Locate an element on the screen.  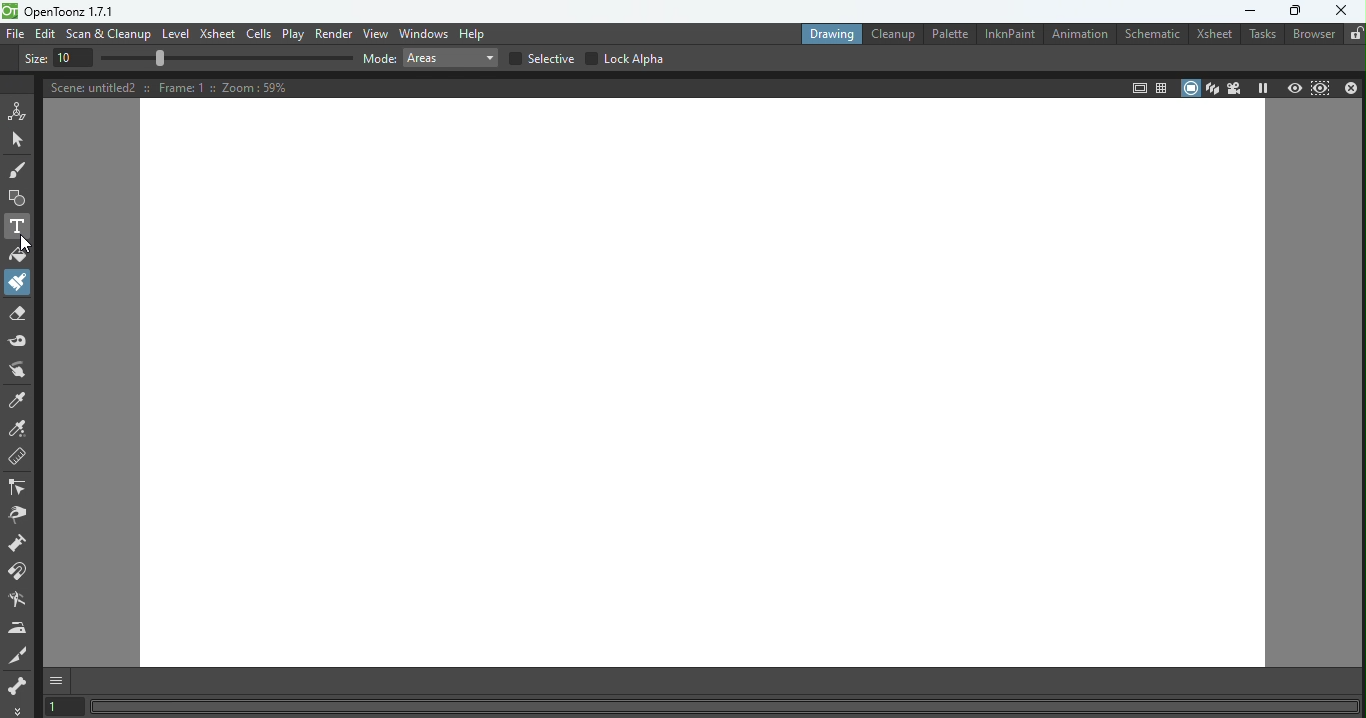
Schematic is located at coordinates (1153, 34).